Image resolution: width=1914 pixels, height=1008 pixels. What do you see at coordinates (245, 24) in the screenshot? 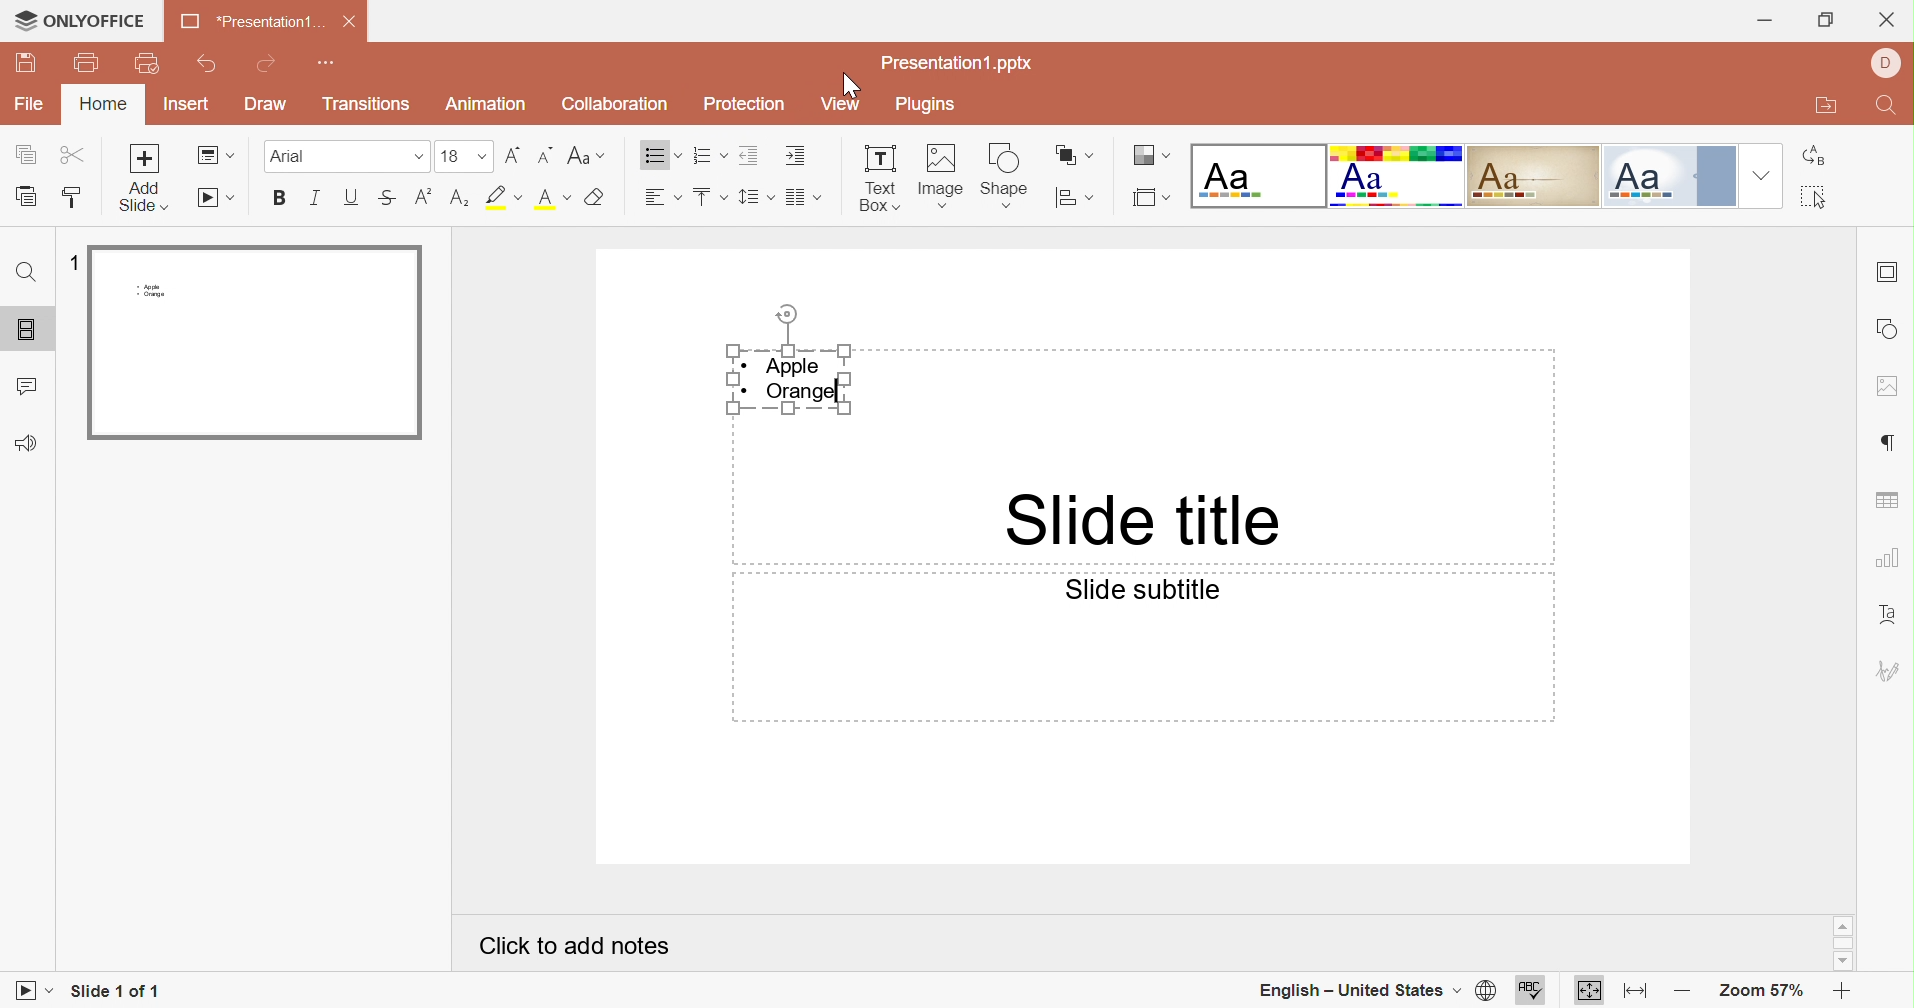
I see `Presentation1` at bounding box center [245, 24].